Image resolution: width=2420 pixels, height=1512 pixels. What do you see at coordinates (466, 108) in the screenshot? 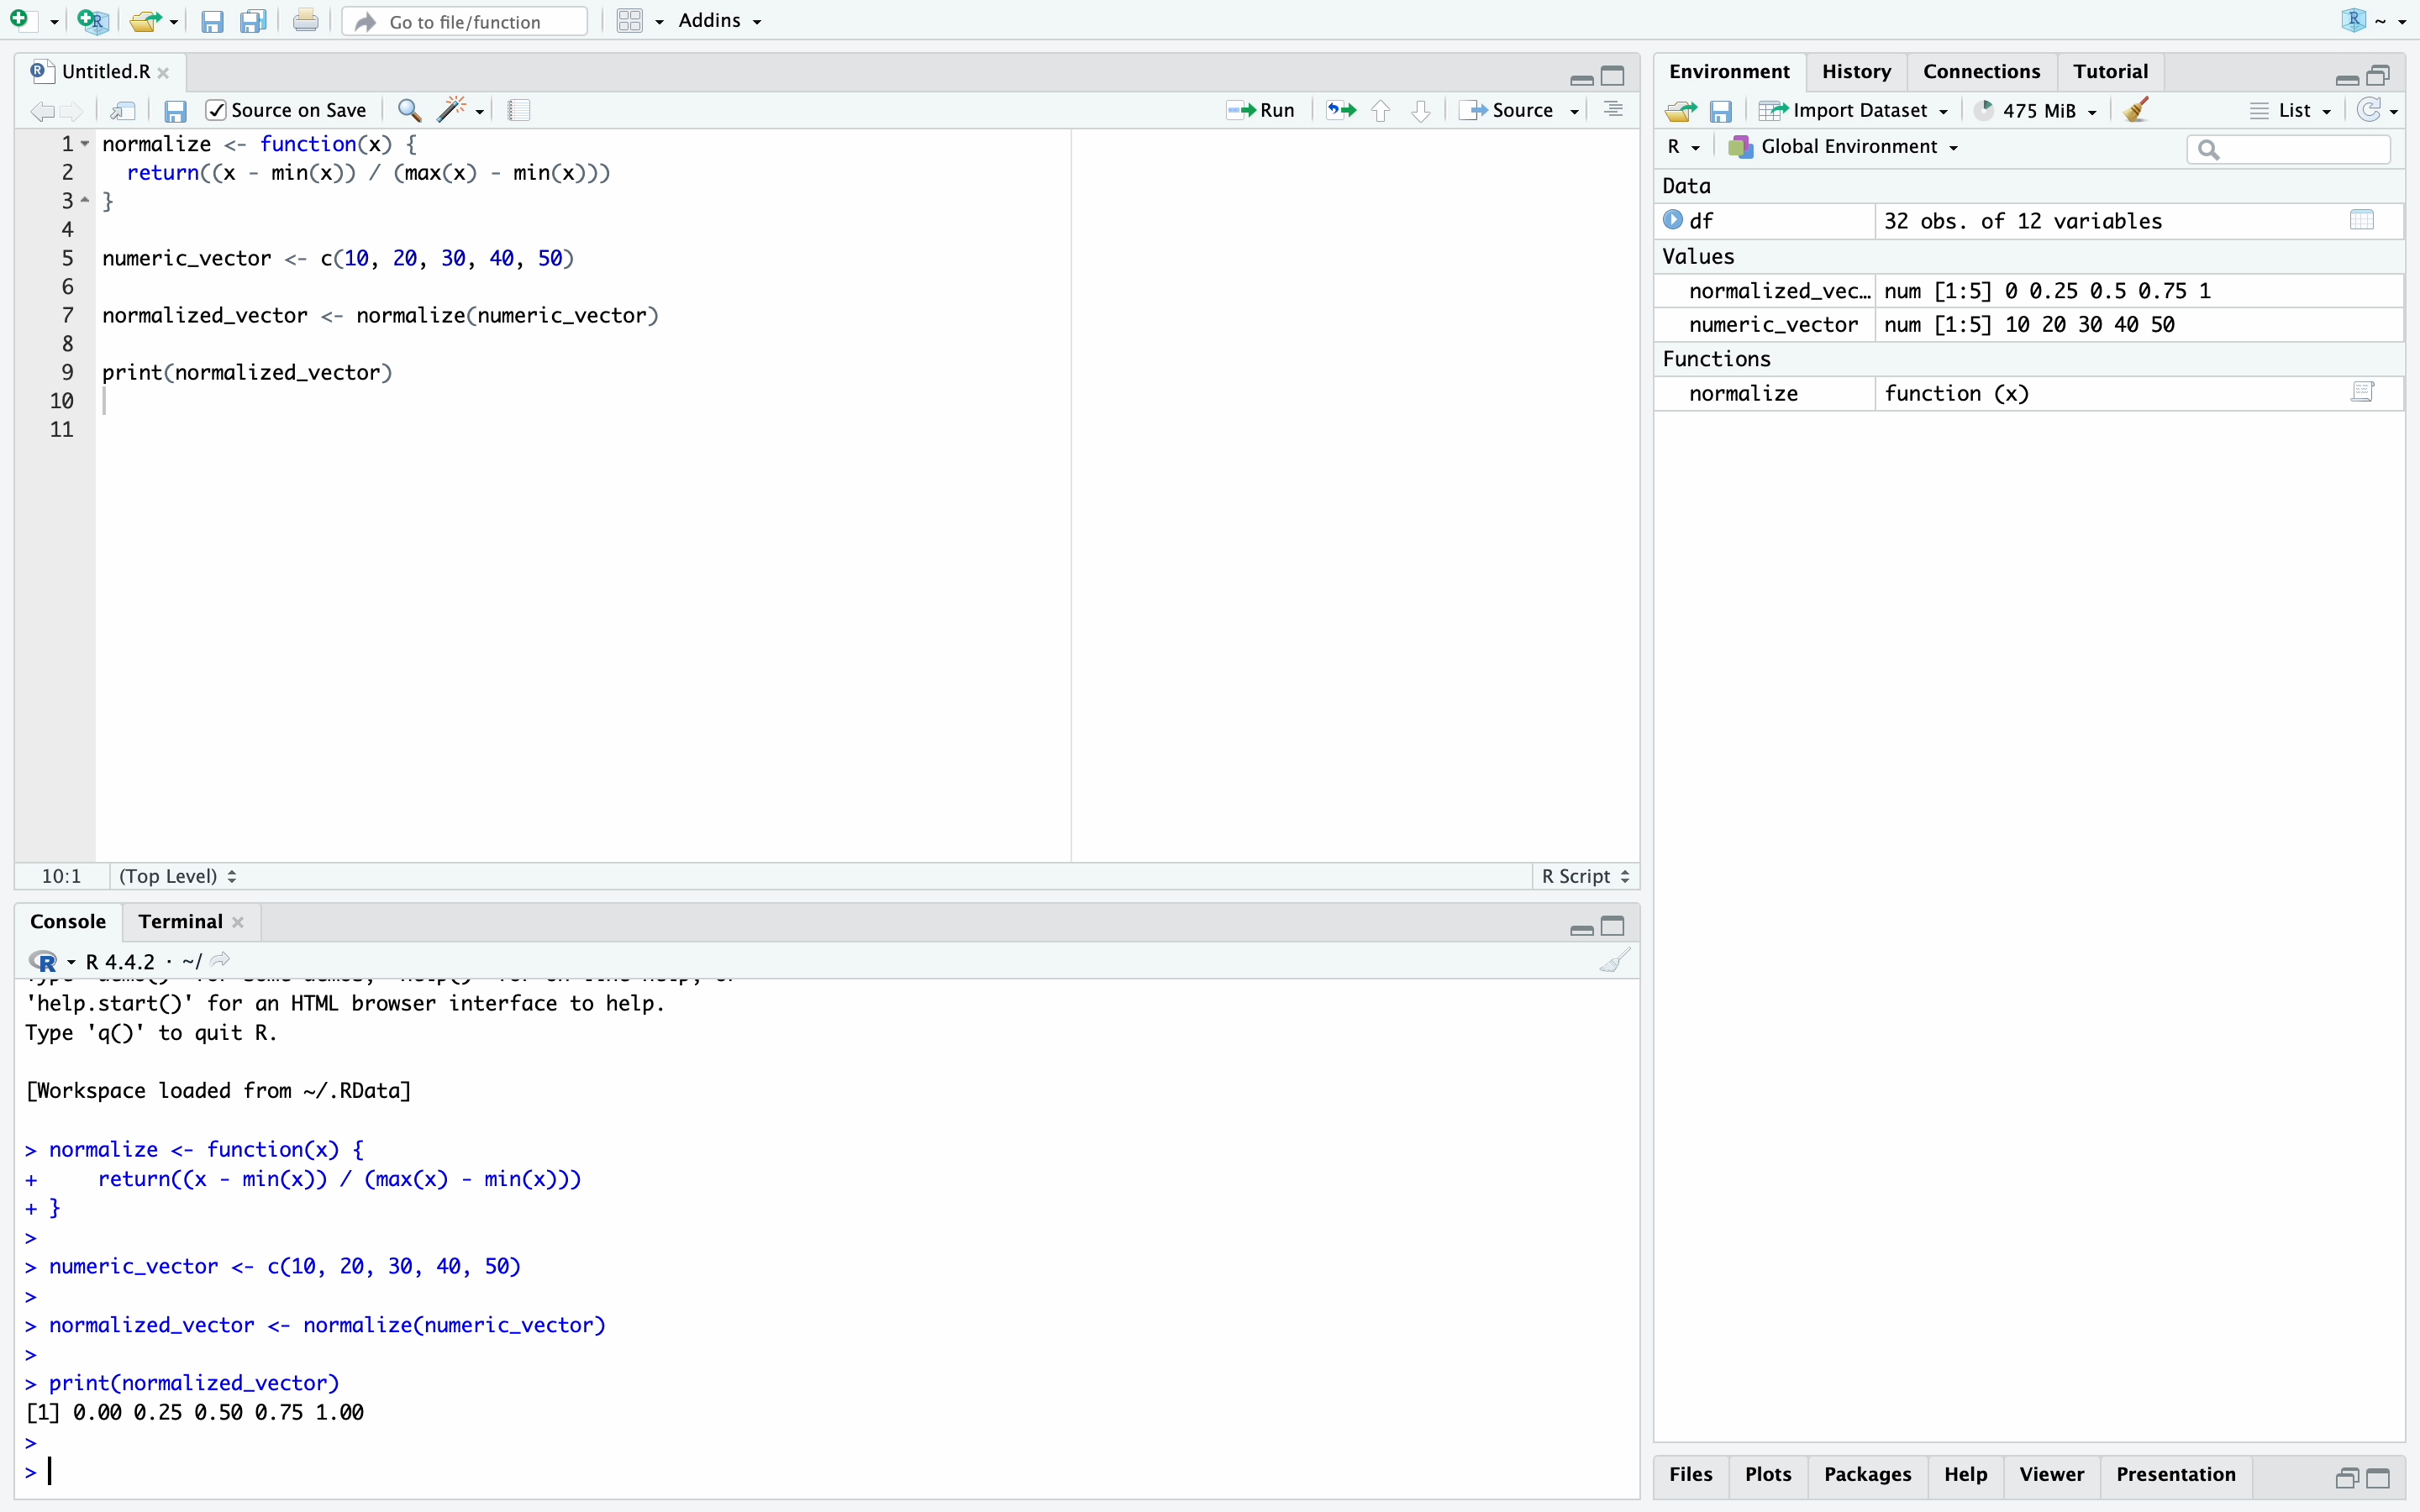
I see `Code Tools` at bounding box center [466, 108].